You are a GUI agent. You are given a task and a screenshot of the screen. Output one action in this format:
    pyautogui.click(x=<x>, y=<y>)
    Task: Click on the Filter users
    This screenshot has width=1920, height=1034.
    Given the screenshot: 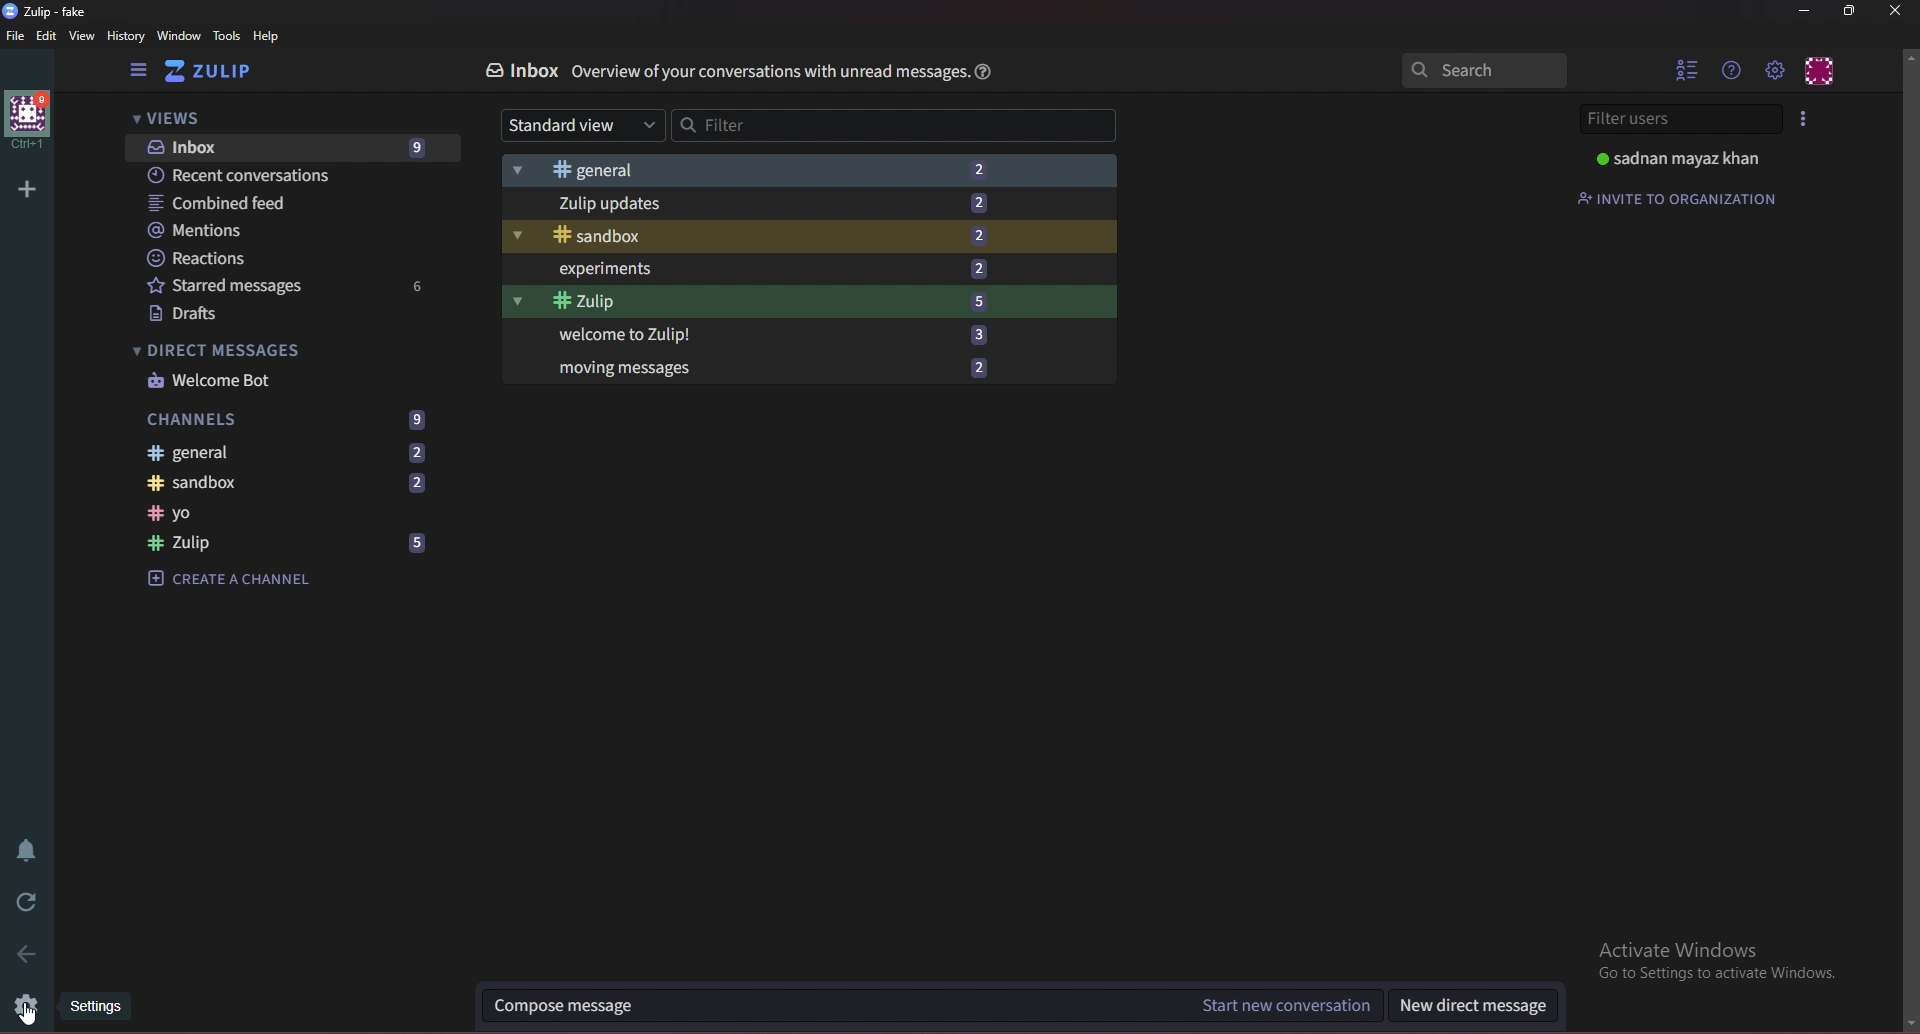 What is the action you would take?
    pyautogui.click(x=1682, y=121)
    